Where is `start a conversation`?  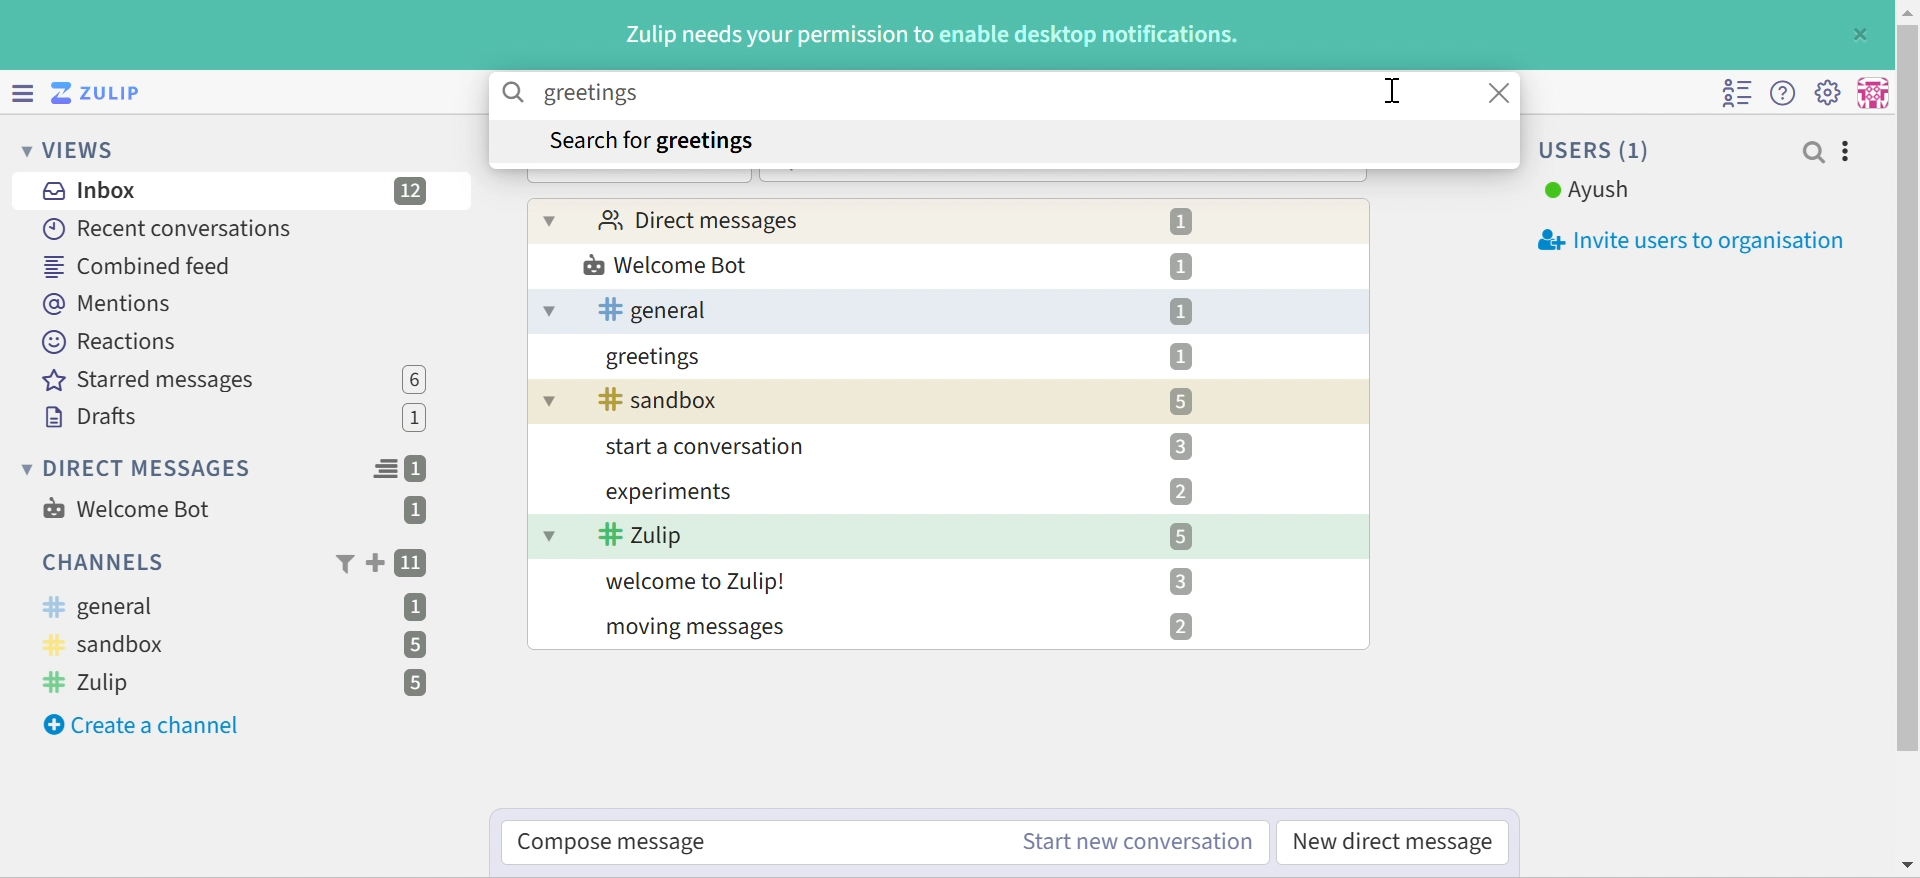 start a conversation is located at coordinates (715, 447).